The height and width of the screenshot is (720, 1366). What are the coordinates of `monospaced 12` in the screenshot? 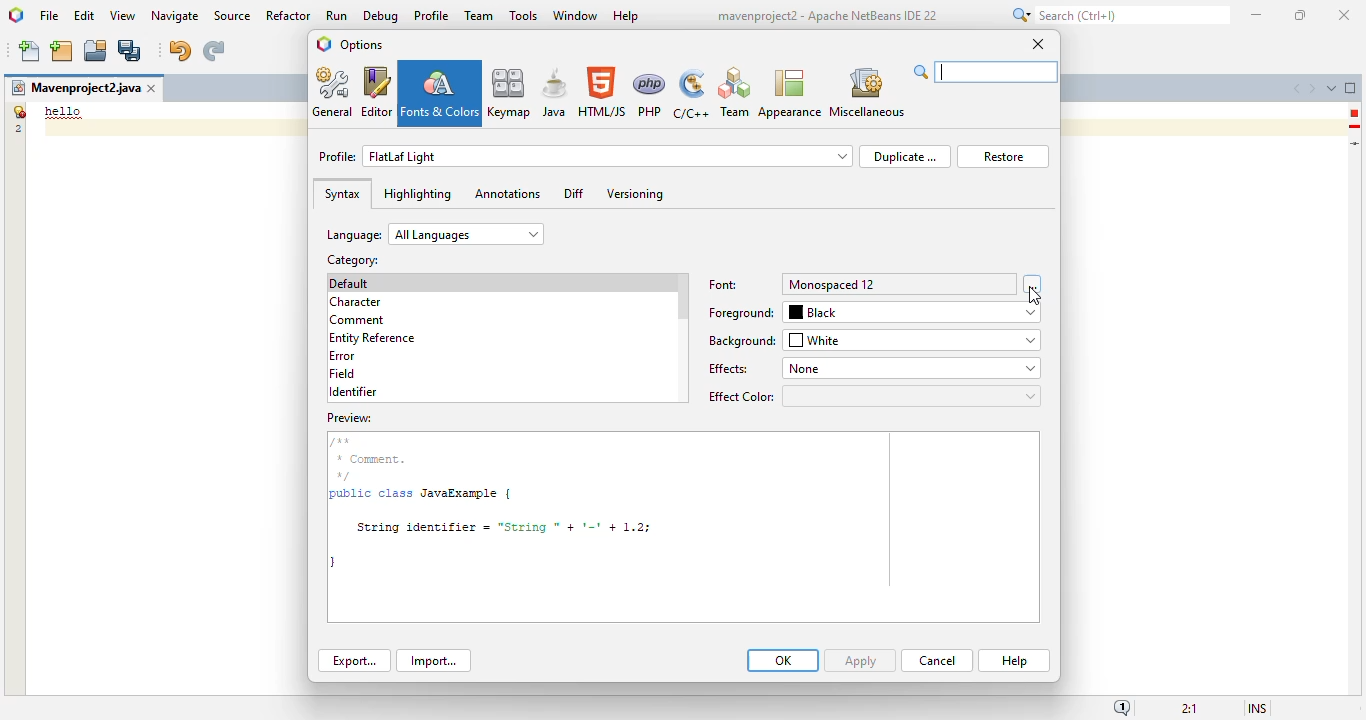 It's located at (830, 285).